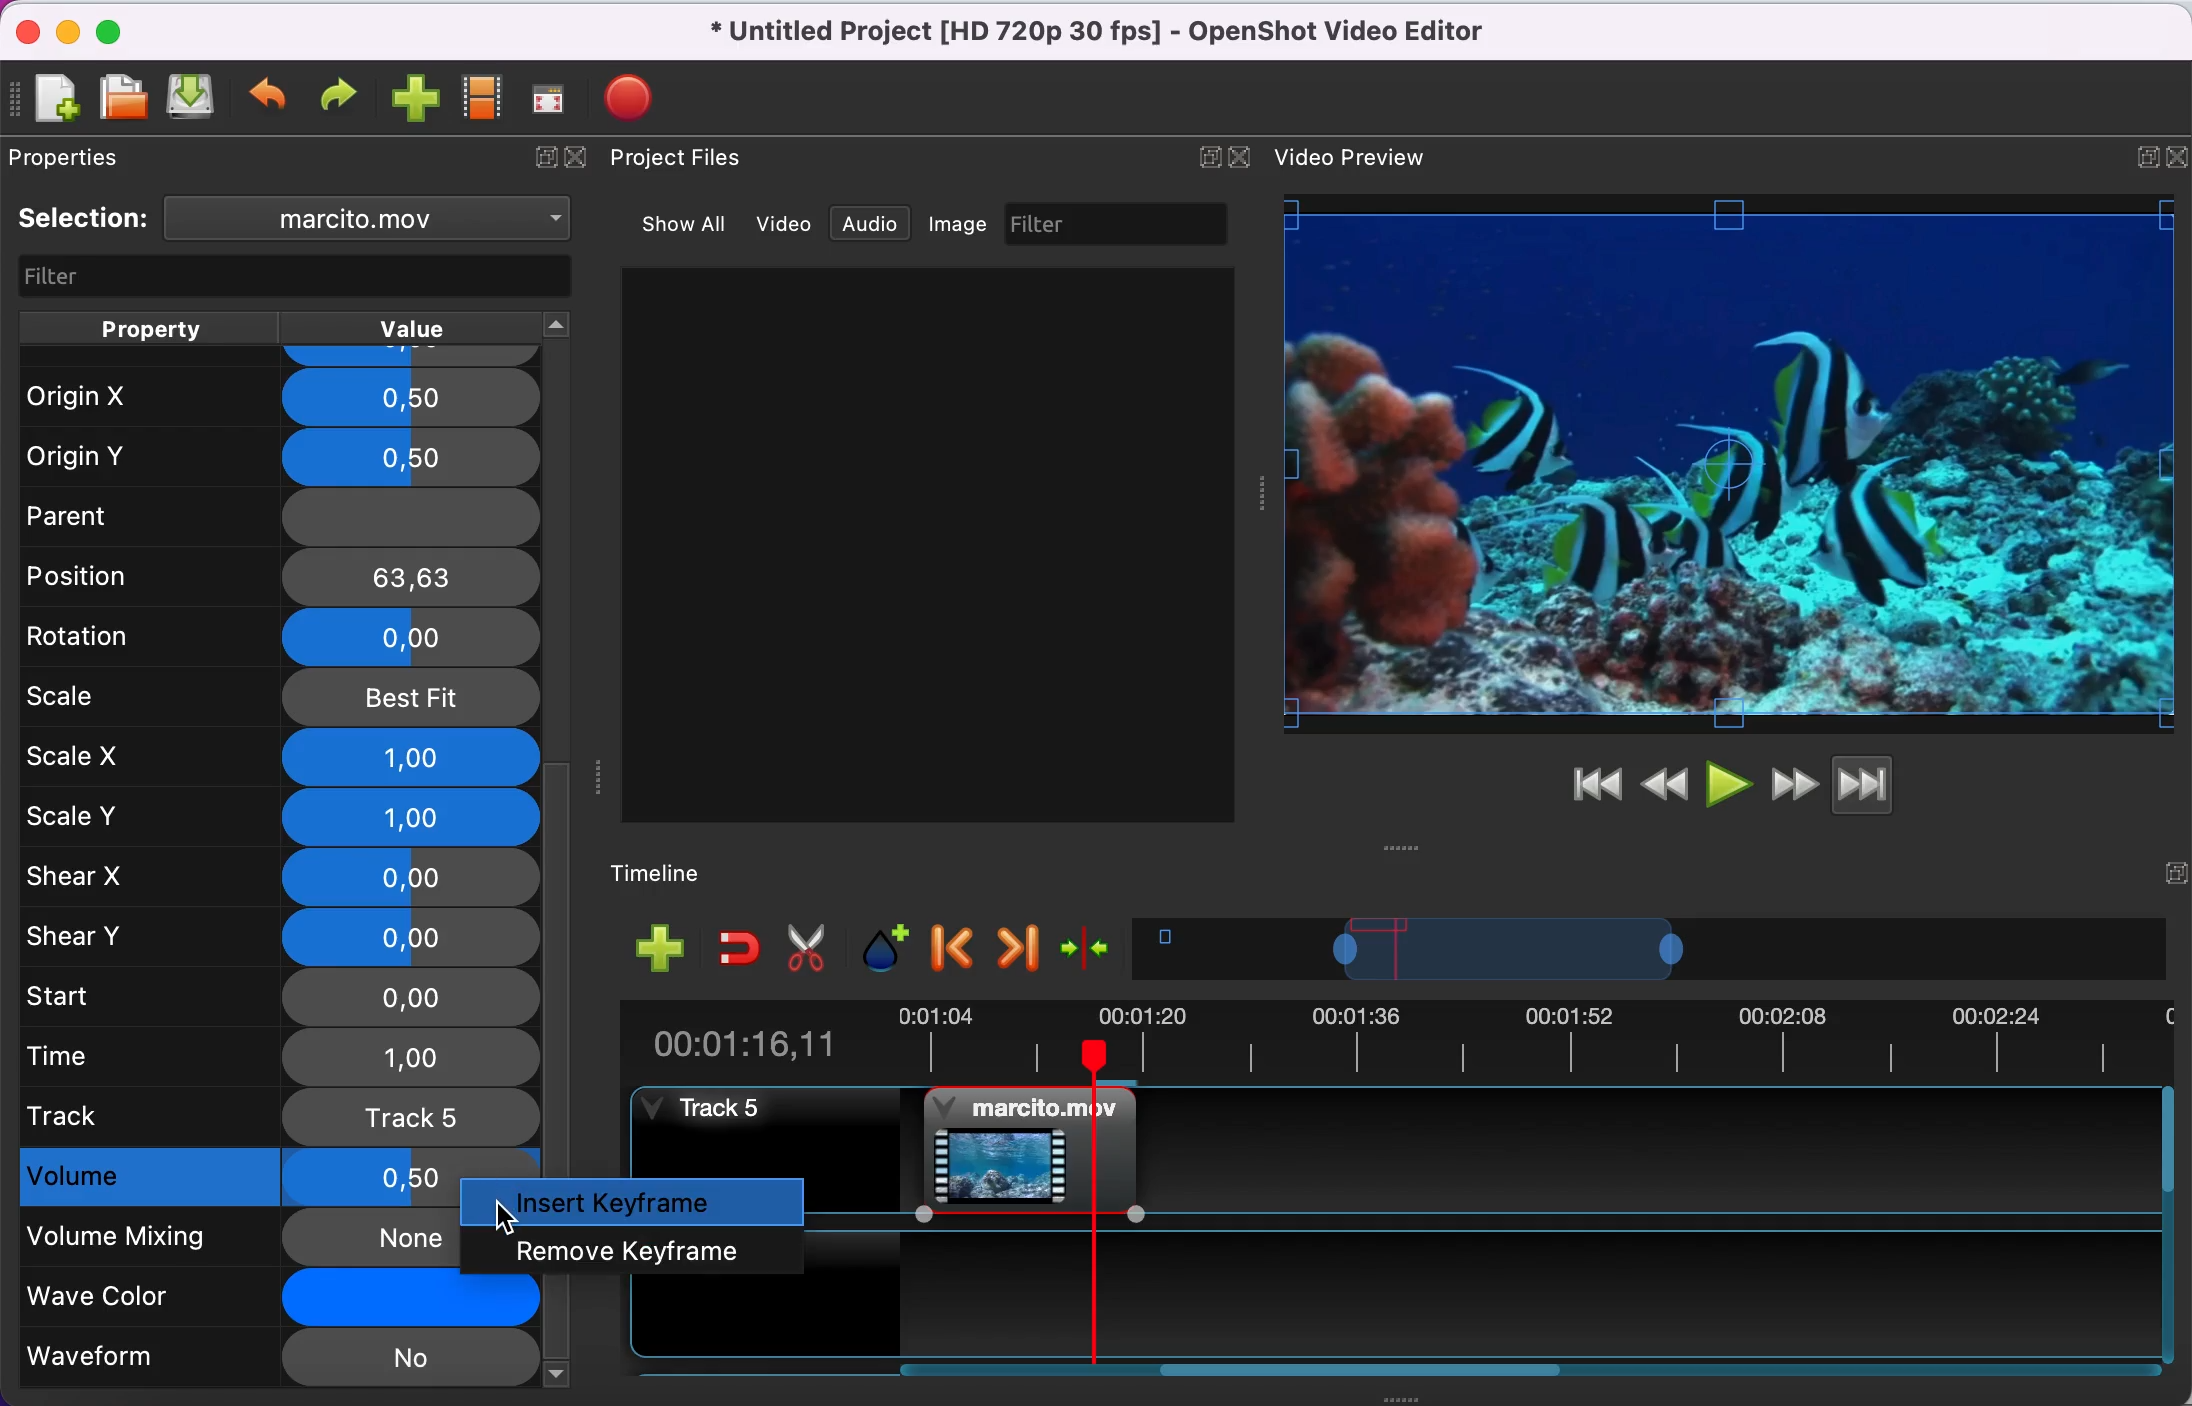  Describe the element at coordinates (1730, 465) in the screenshot. I see `video preview` at that location.